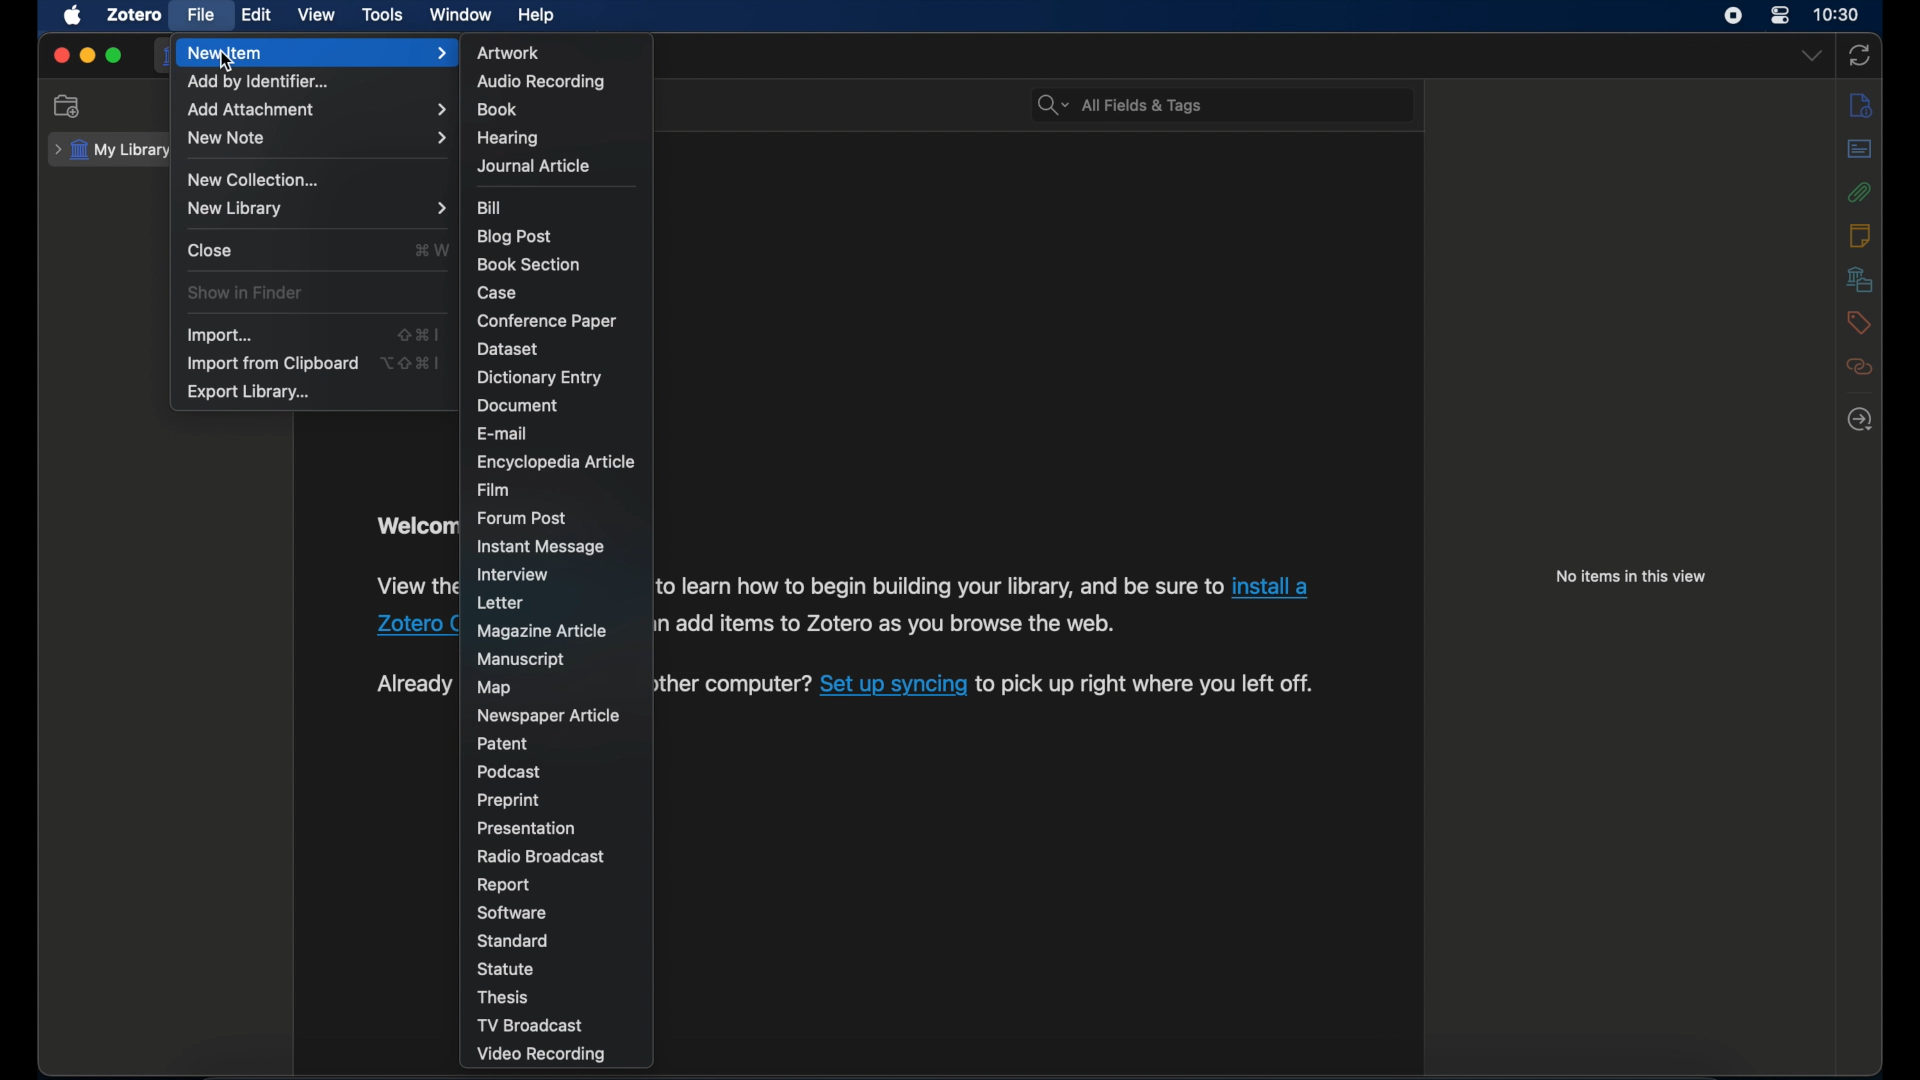 This screenshot has height=1080, width=1920. Describe the element at coordinates (539, 856) in the screenshot. I see `radio broadcast` at that location.